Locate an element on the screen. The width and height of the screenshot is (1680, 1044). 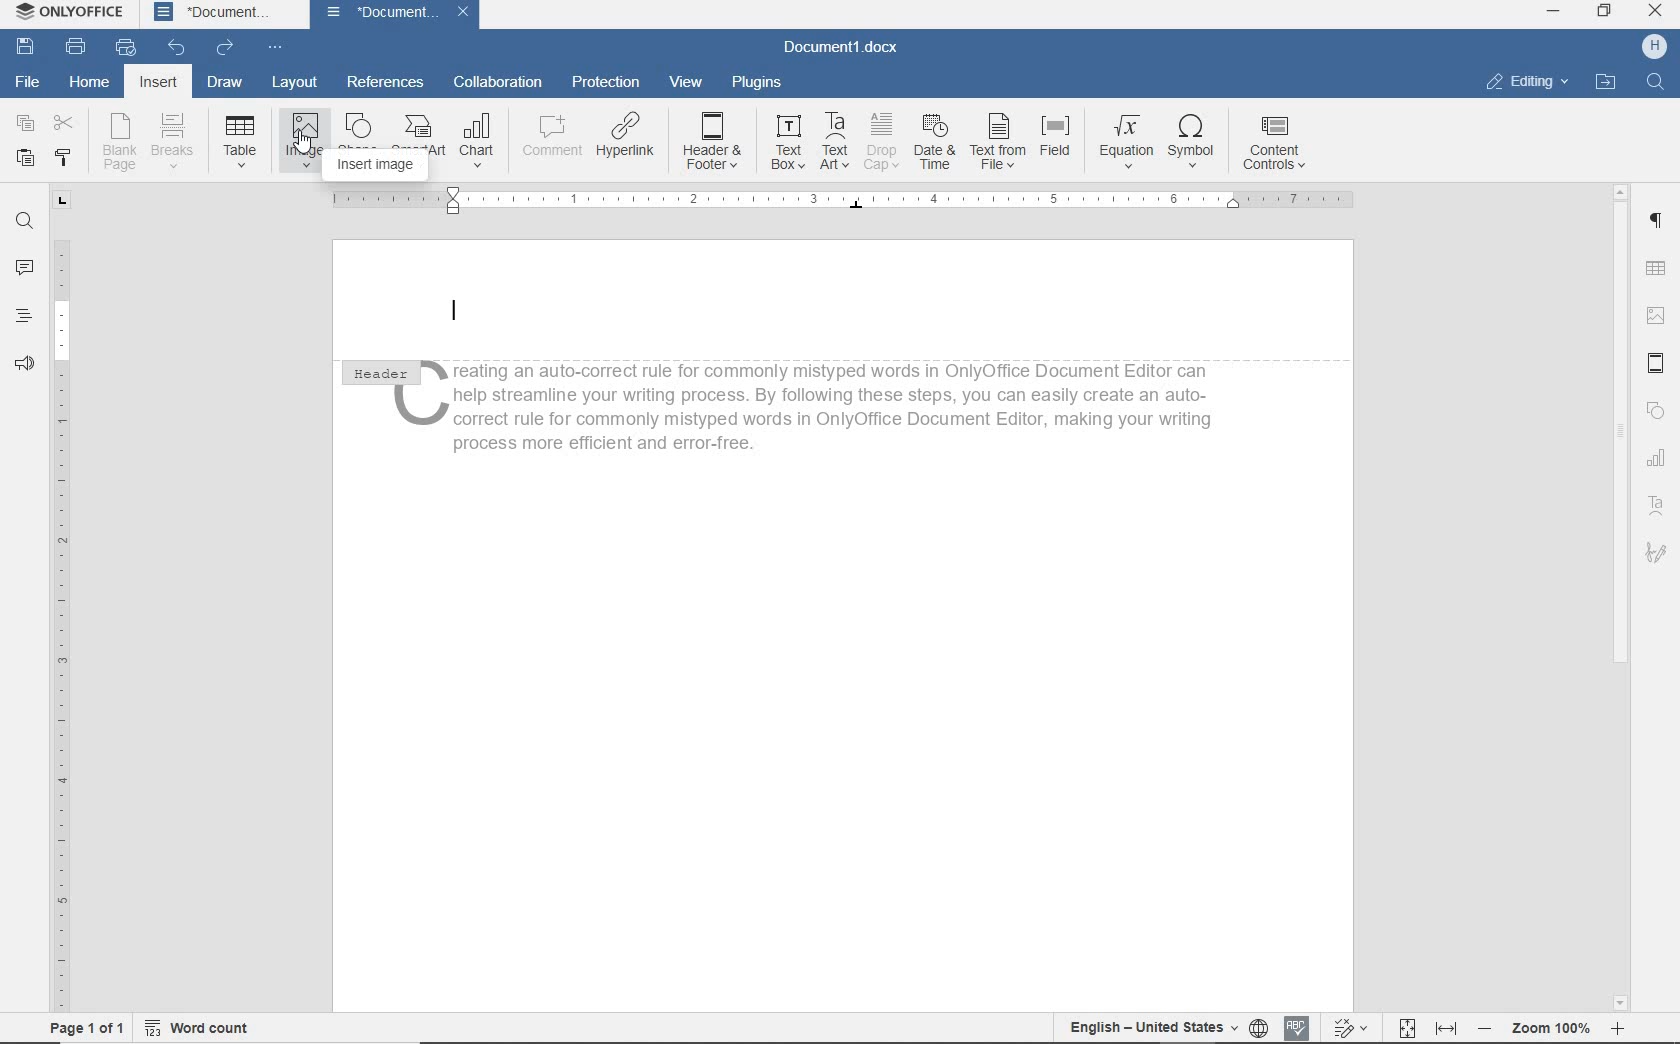
FIELD is located at coordinates (1055, 145).